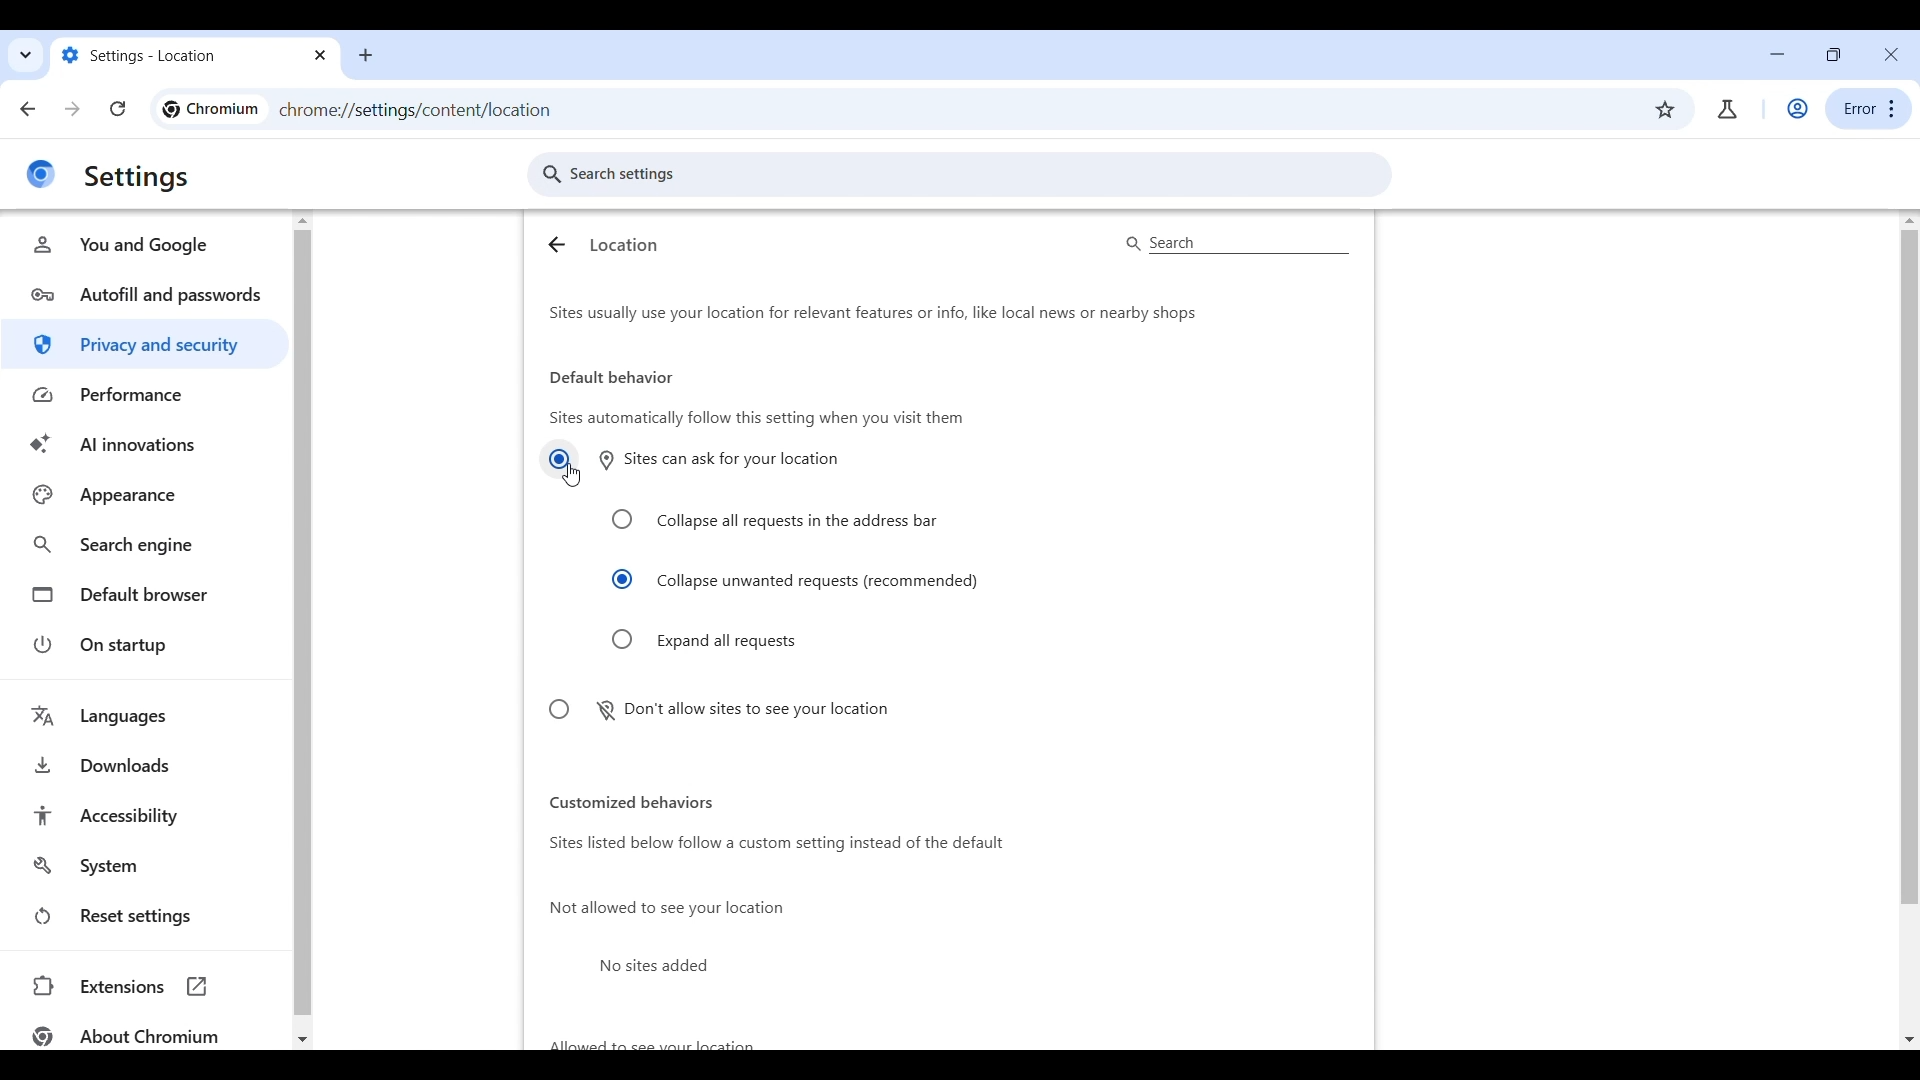 This screenshot has width=1920, height=1080. Describe the element at coordinates (146, 494) in the screenshot. I see `Appearance` at that location.